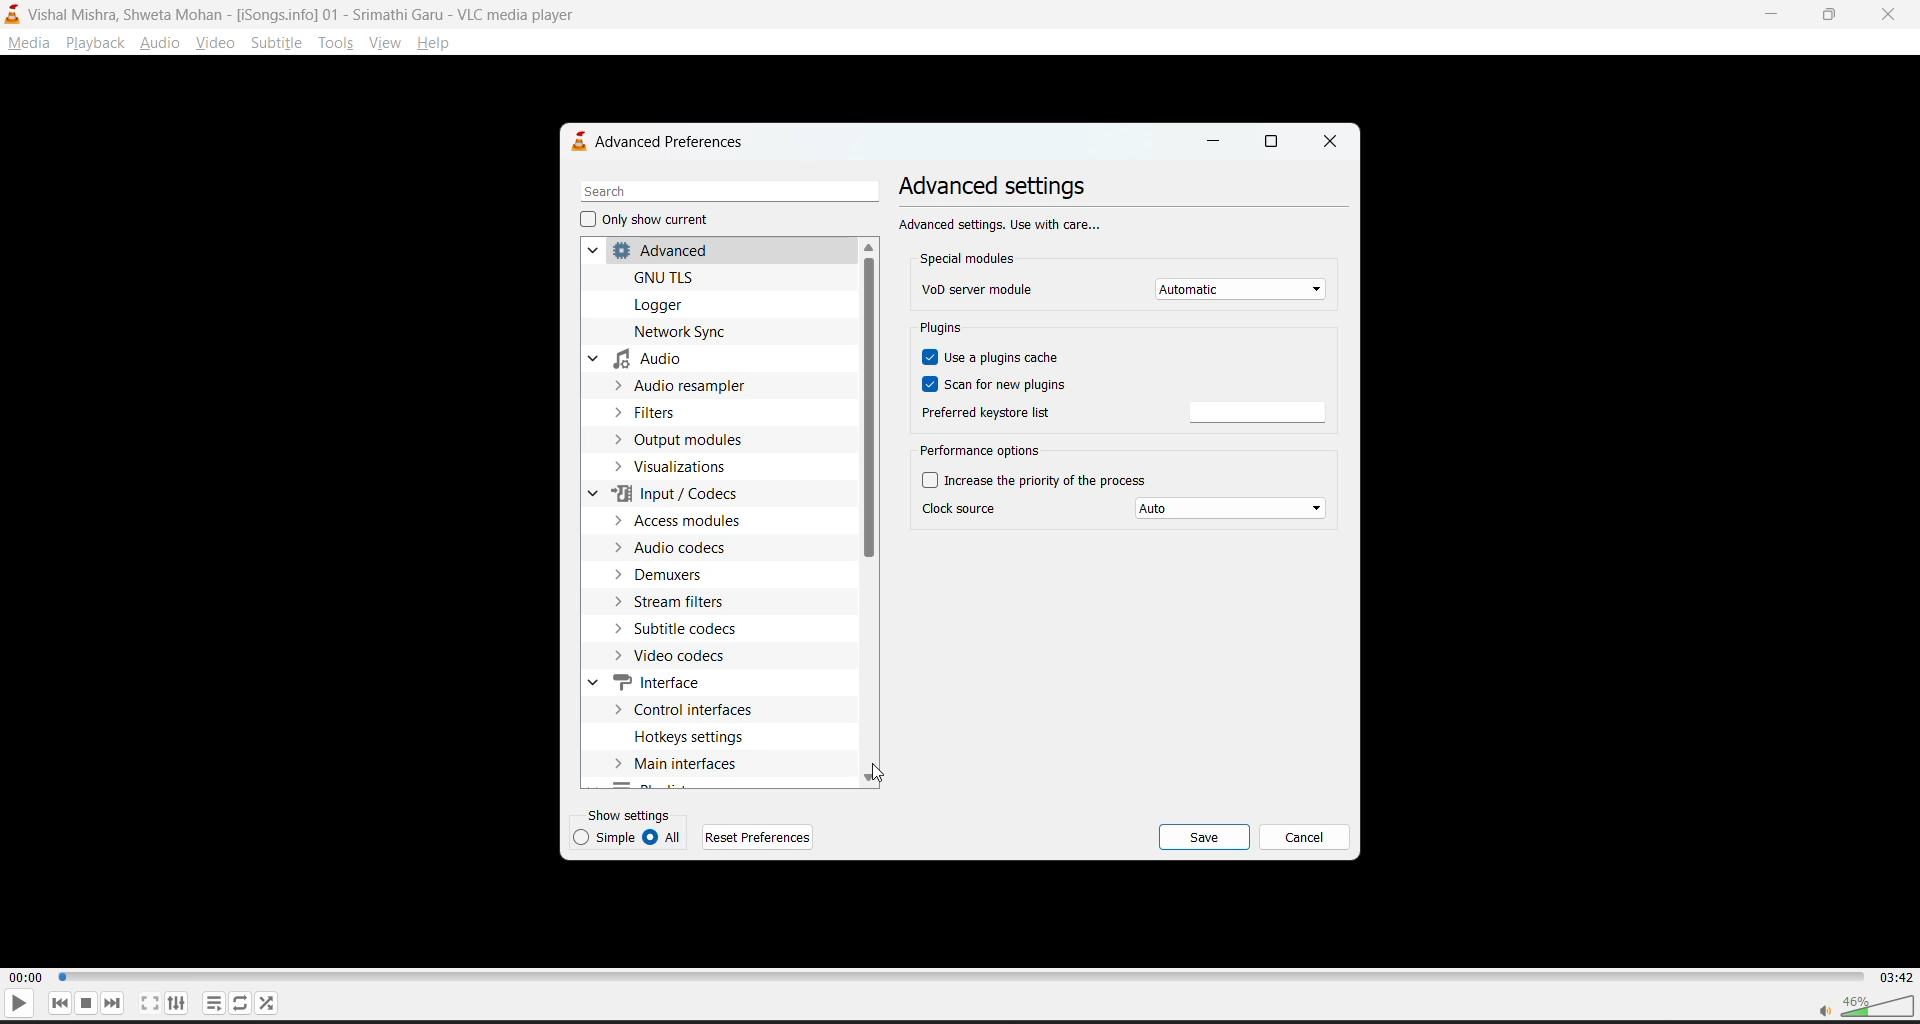 The image size is (1920, 1024). Describe the element at coordinates (439, 43) in the screenshot. I see `help` at that location.